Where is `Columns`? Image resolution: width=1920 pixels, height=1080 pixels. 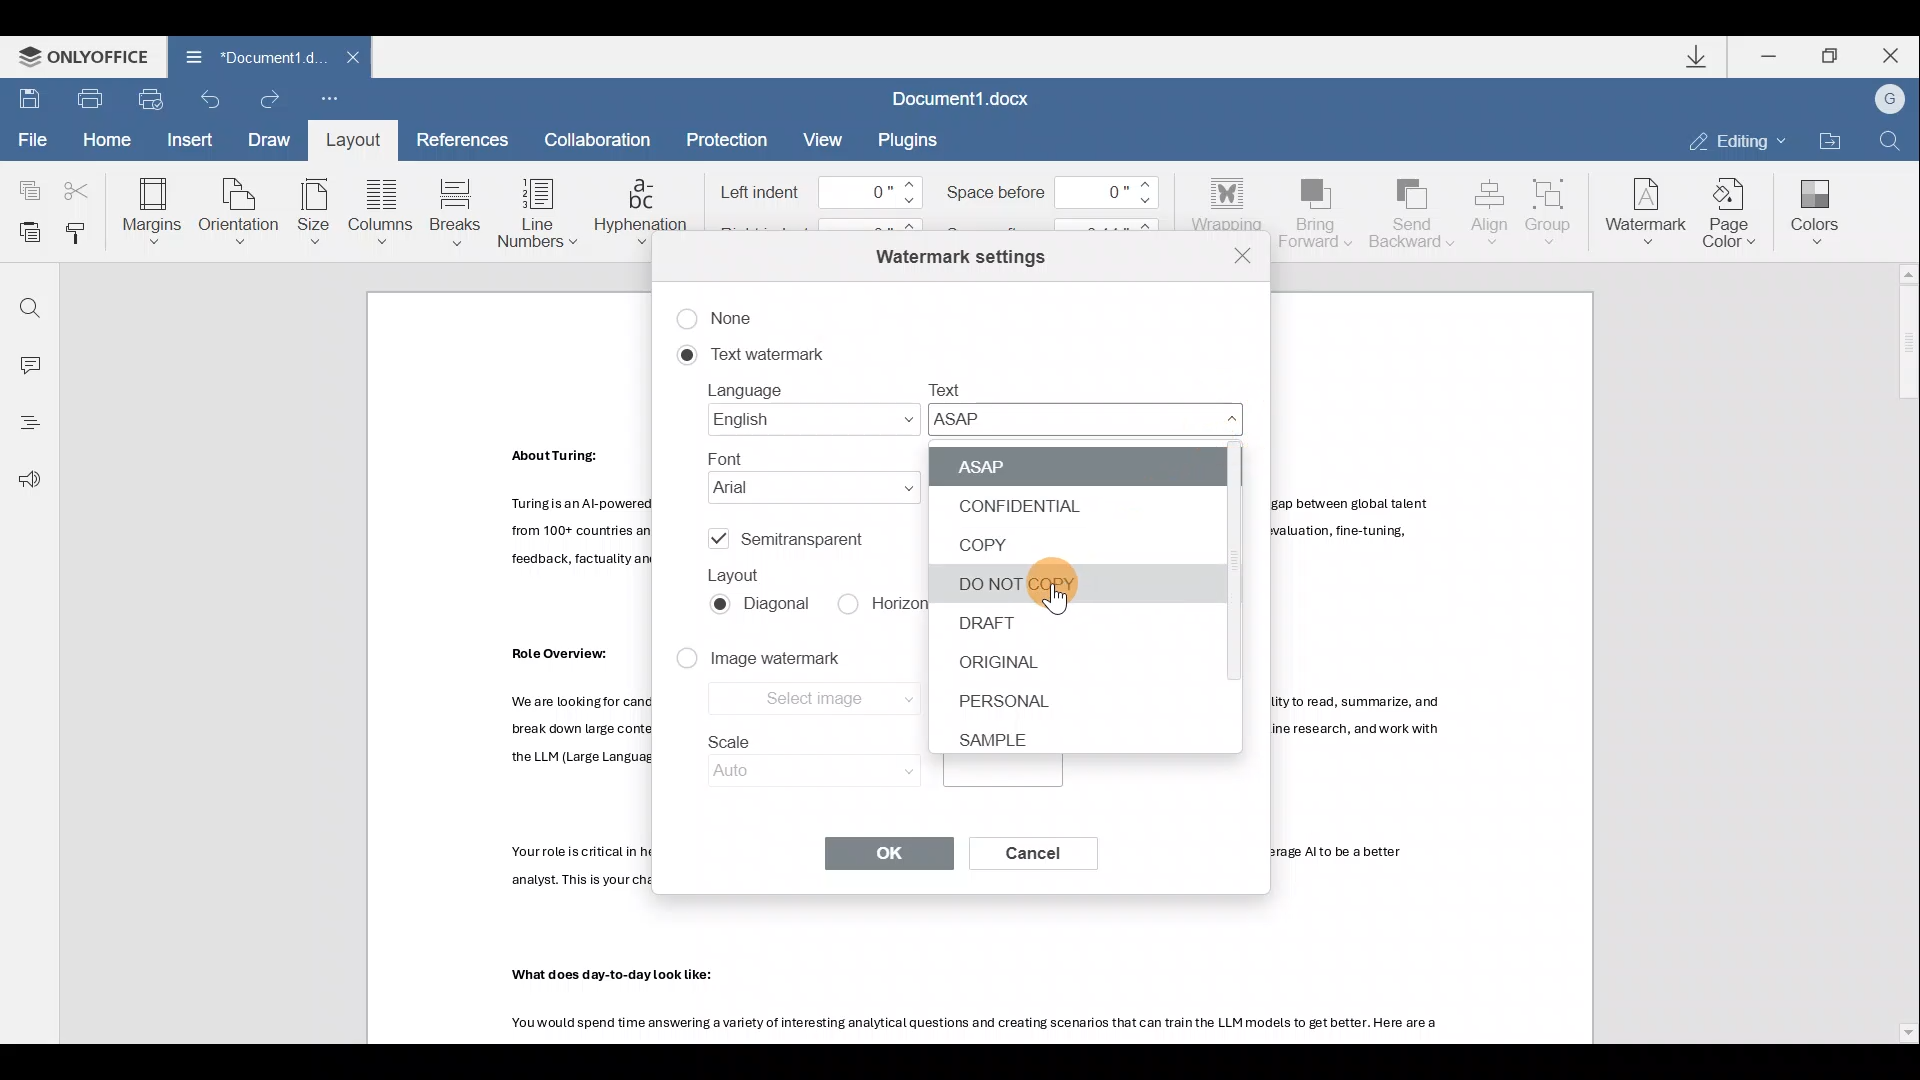 Columns is located at coordinates (383, 208).